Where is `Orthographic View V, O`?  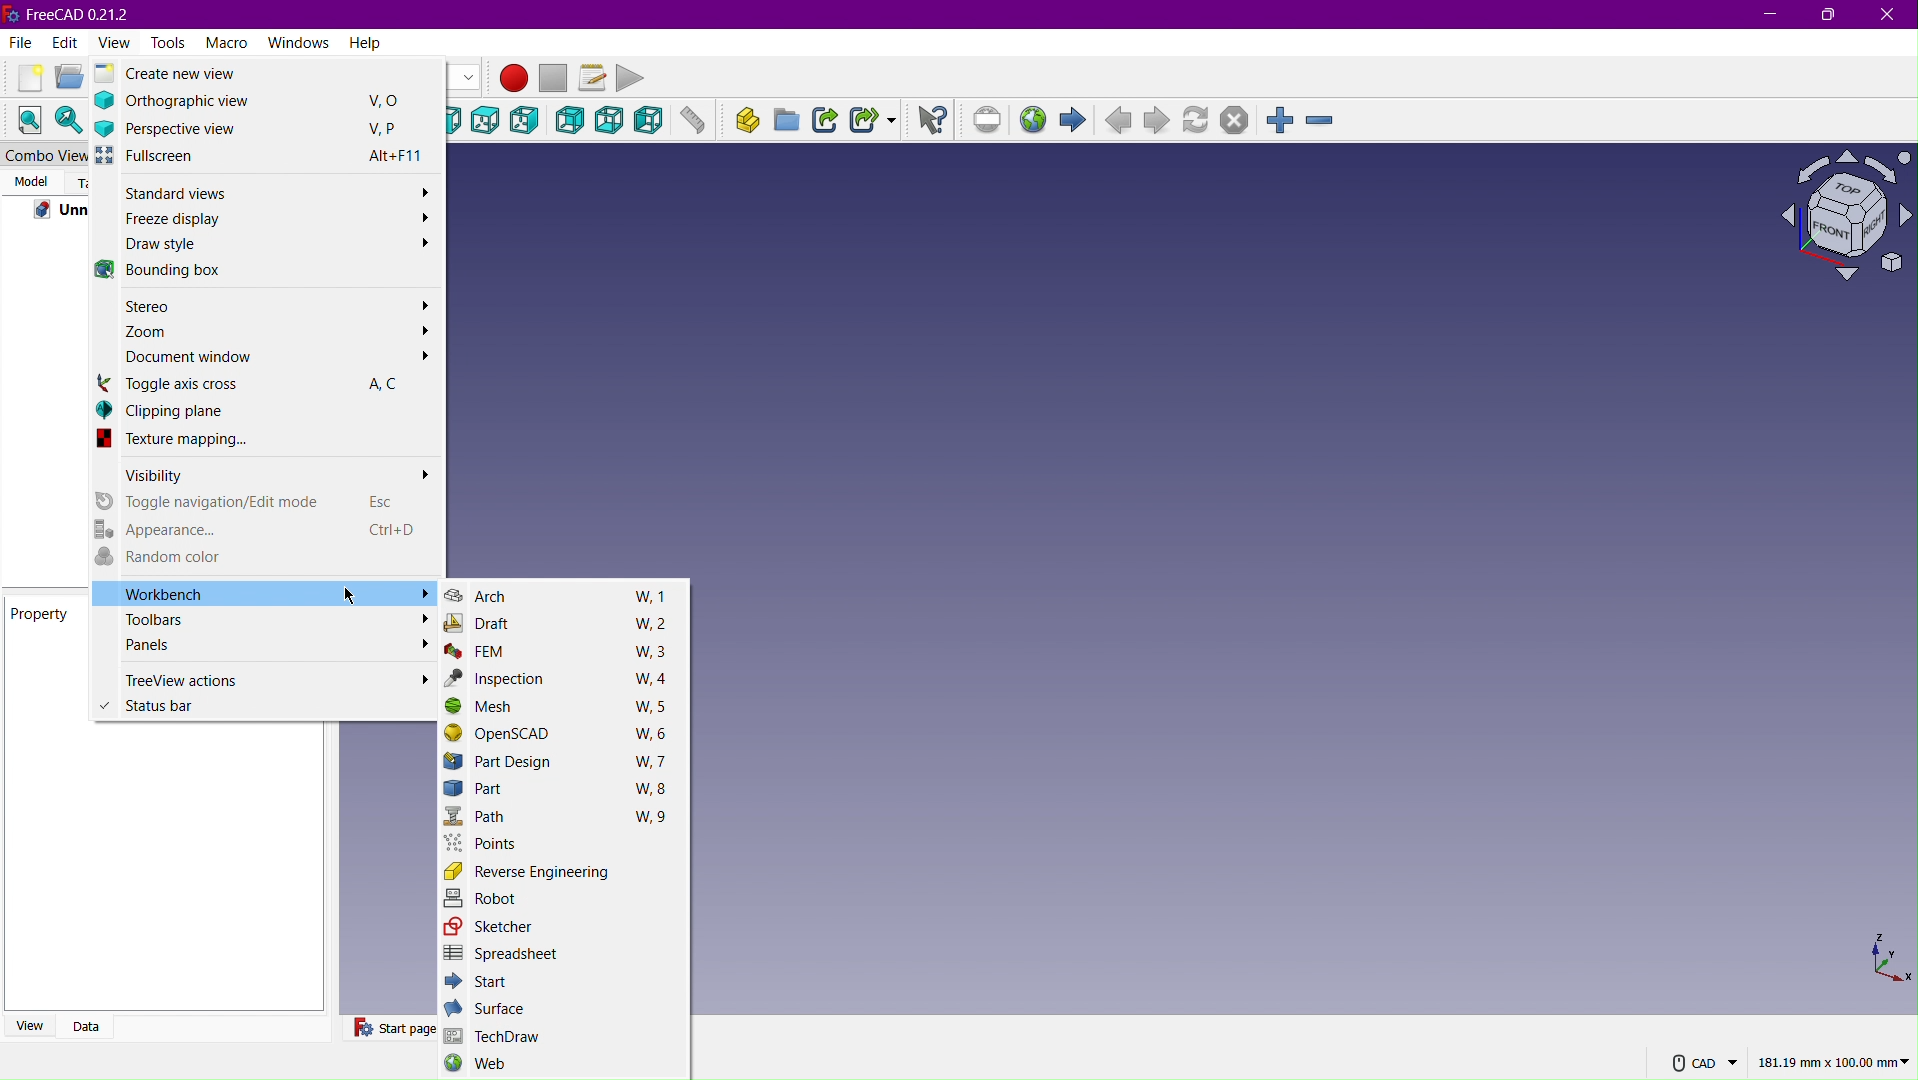
Orthographic View V, O is located at coordinates (255, 105).